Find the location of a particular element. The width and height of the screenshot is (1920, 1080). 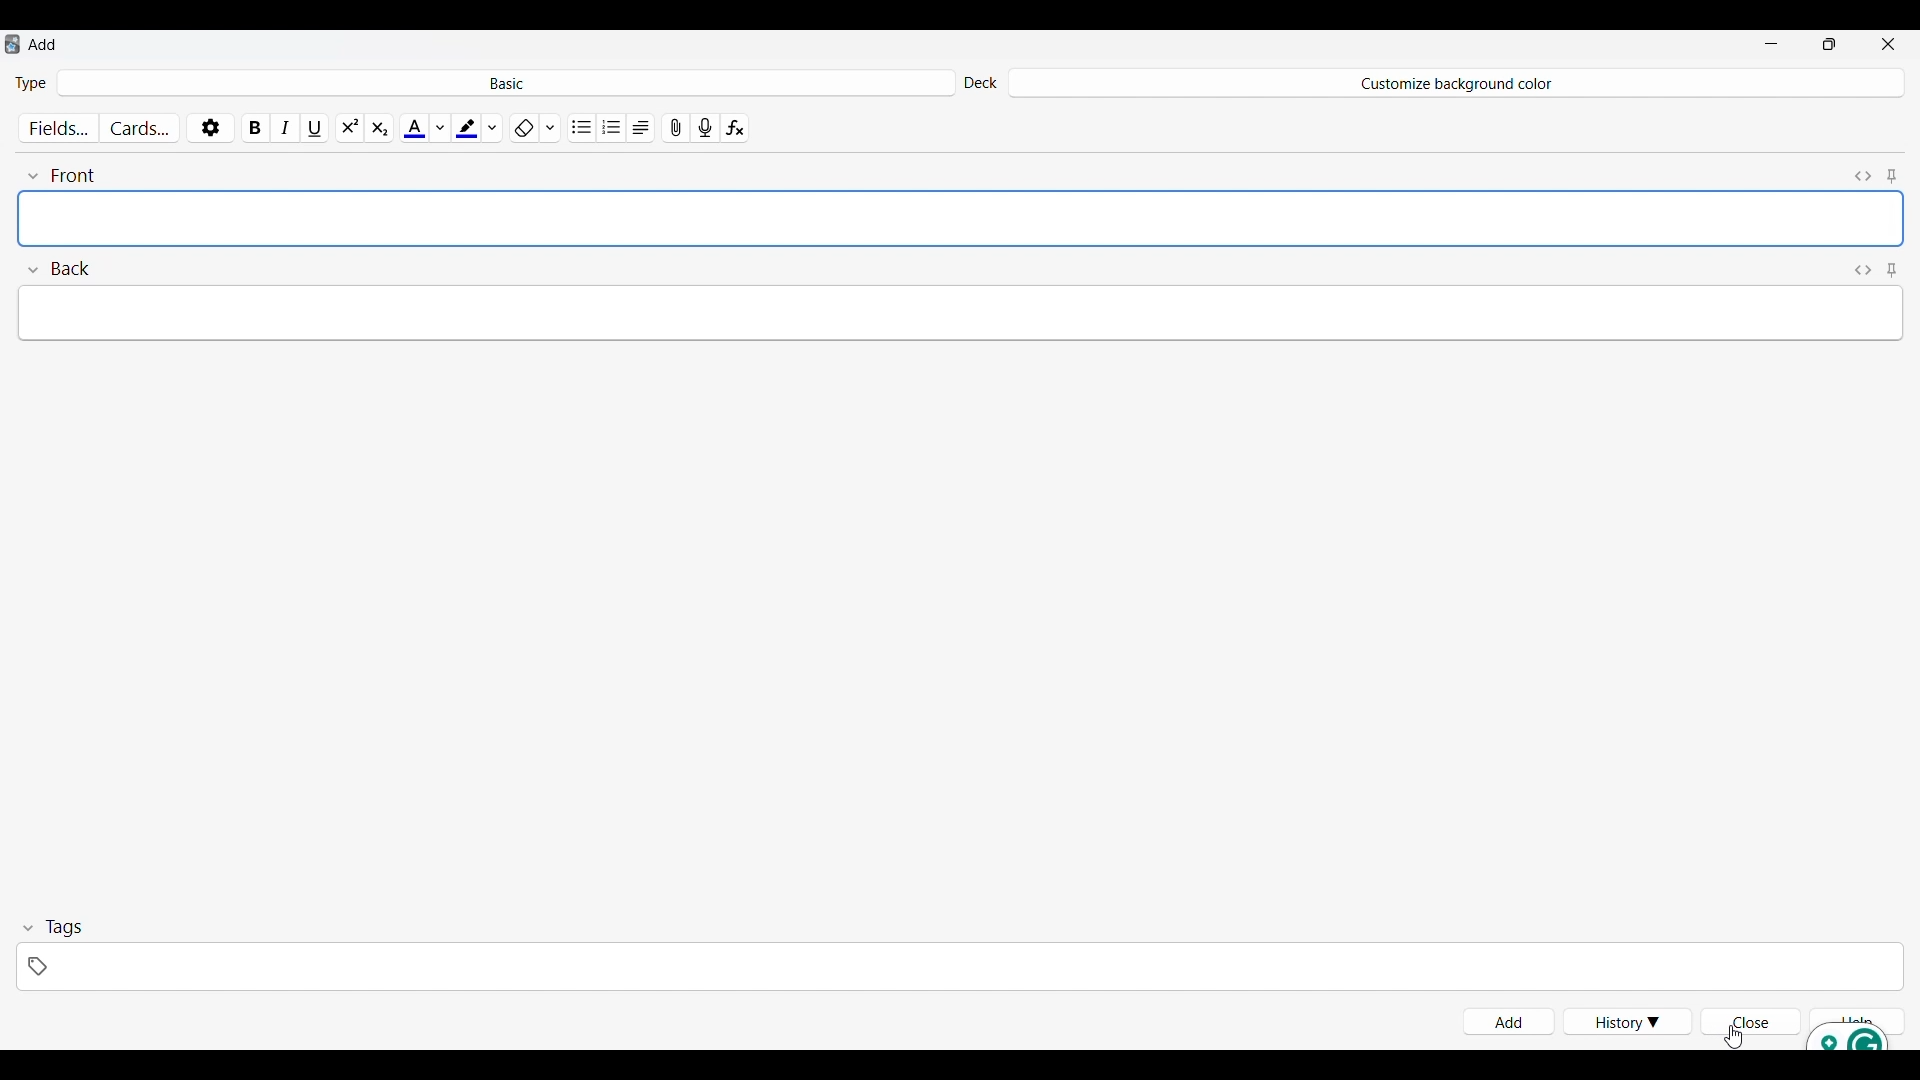

Customize cards is located at coordinates (140, 124).